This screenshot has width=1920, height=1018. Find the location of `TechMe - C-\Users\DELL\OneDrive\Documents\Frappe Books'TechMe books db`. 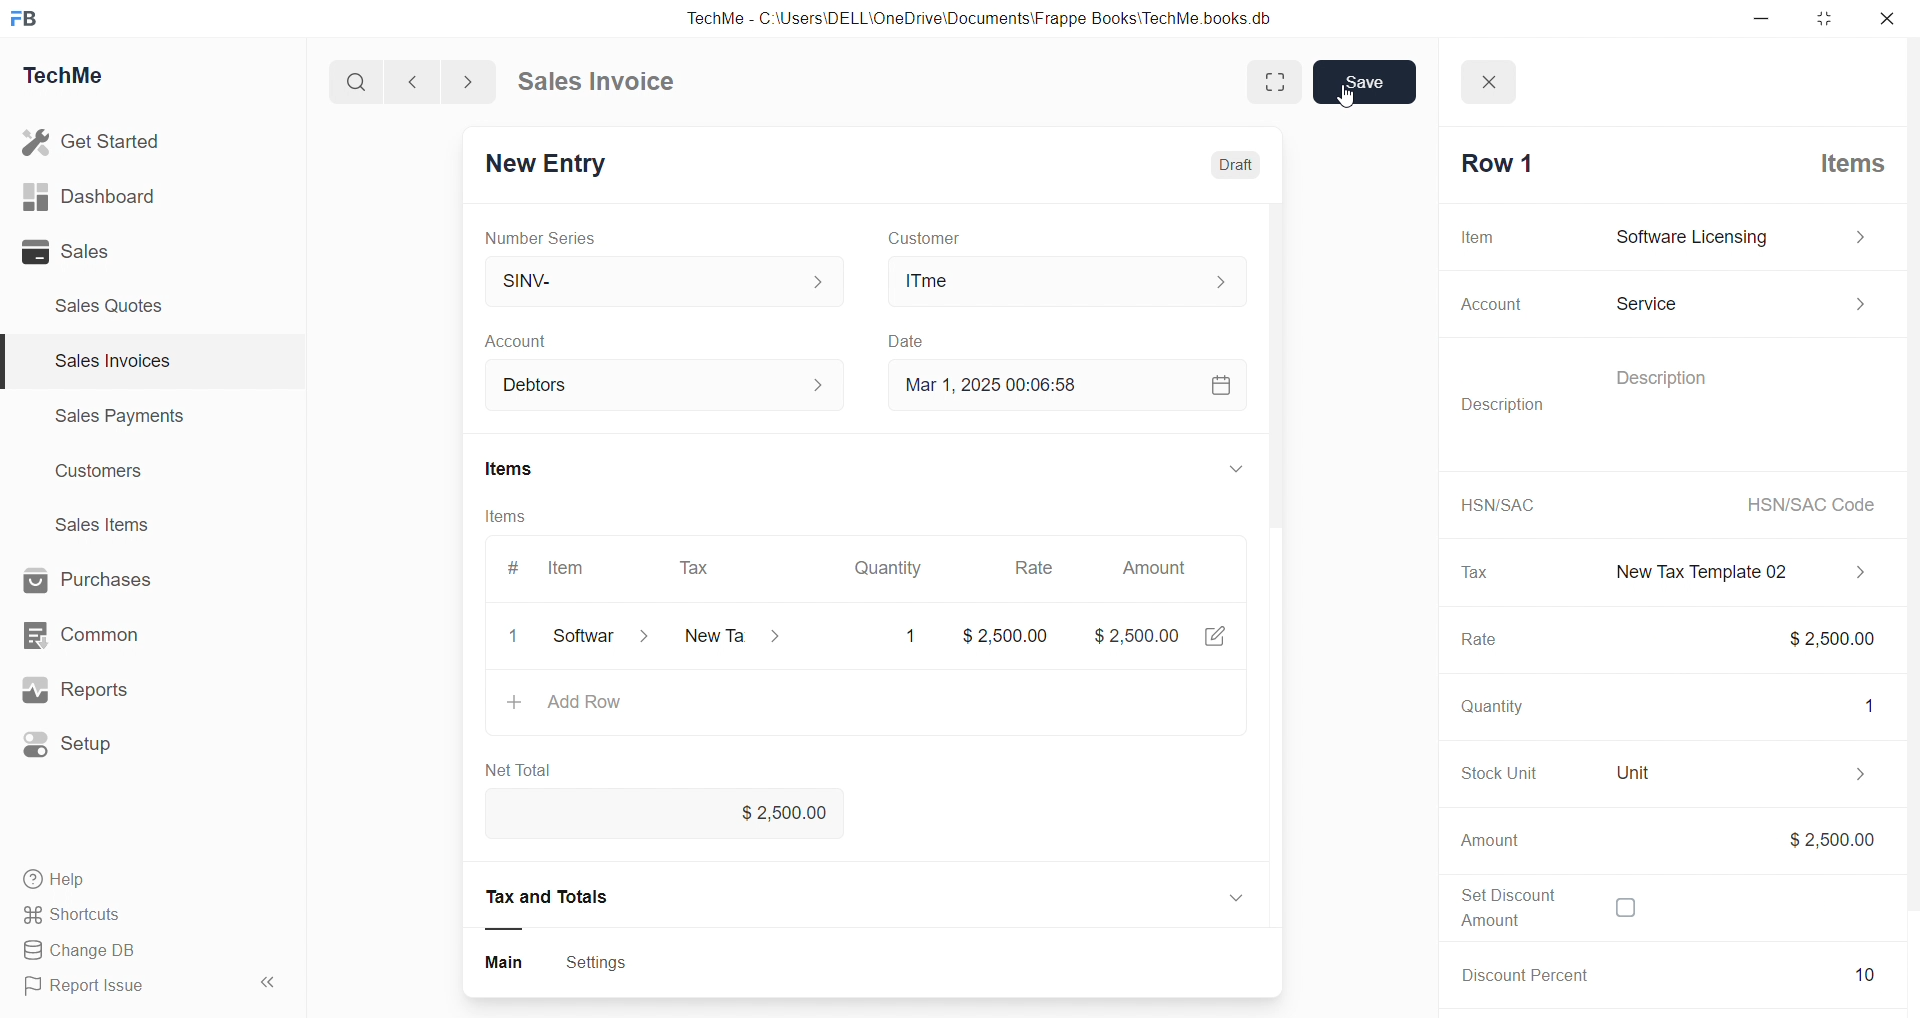

TechMe - C-\Users\DELL\OneDrive\Documents\Frappe Books'TechMe books db is located at coordinates (1000, 15).